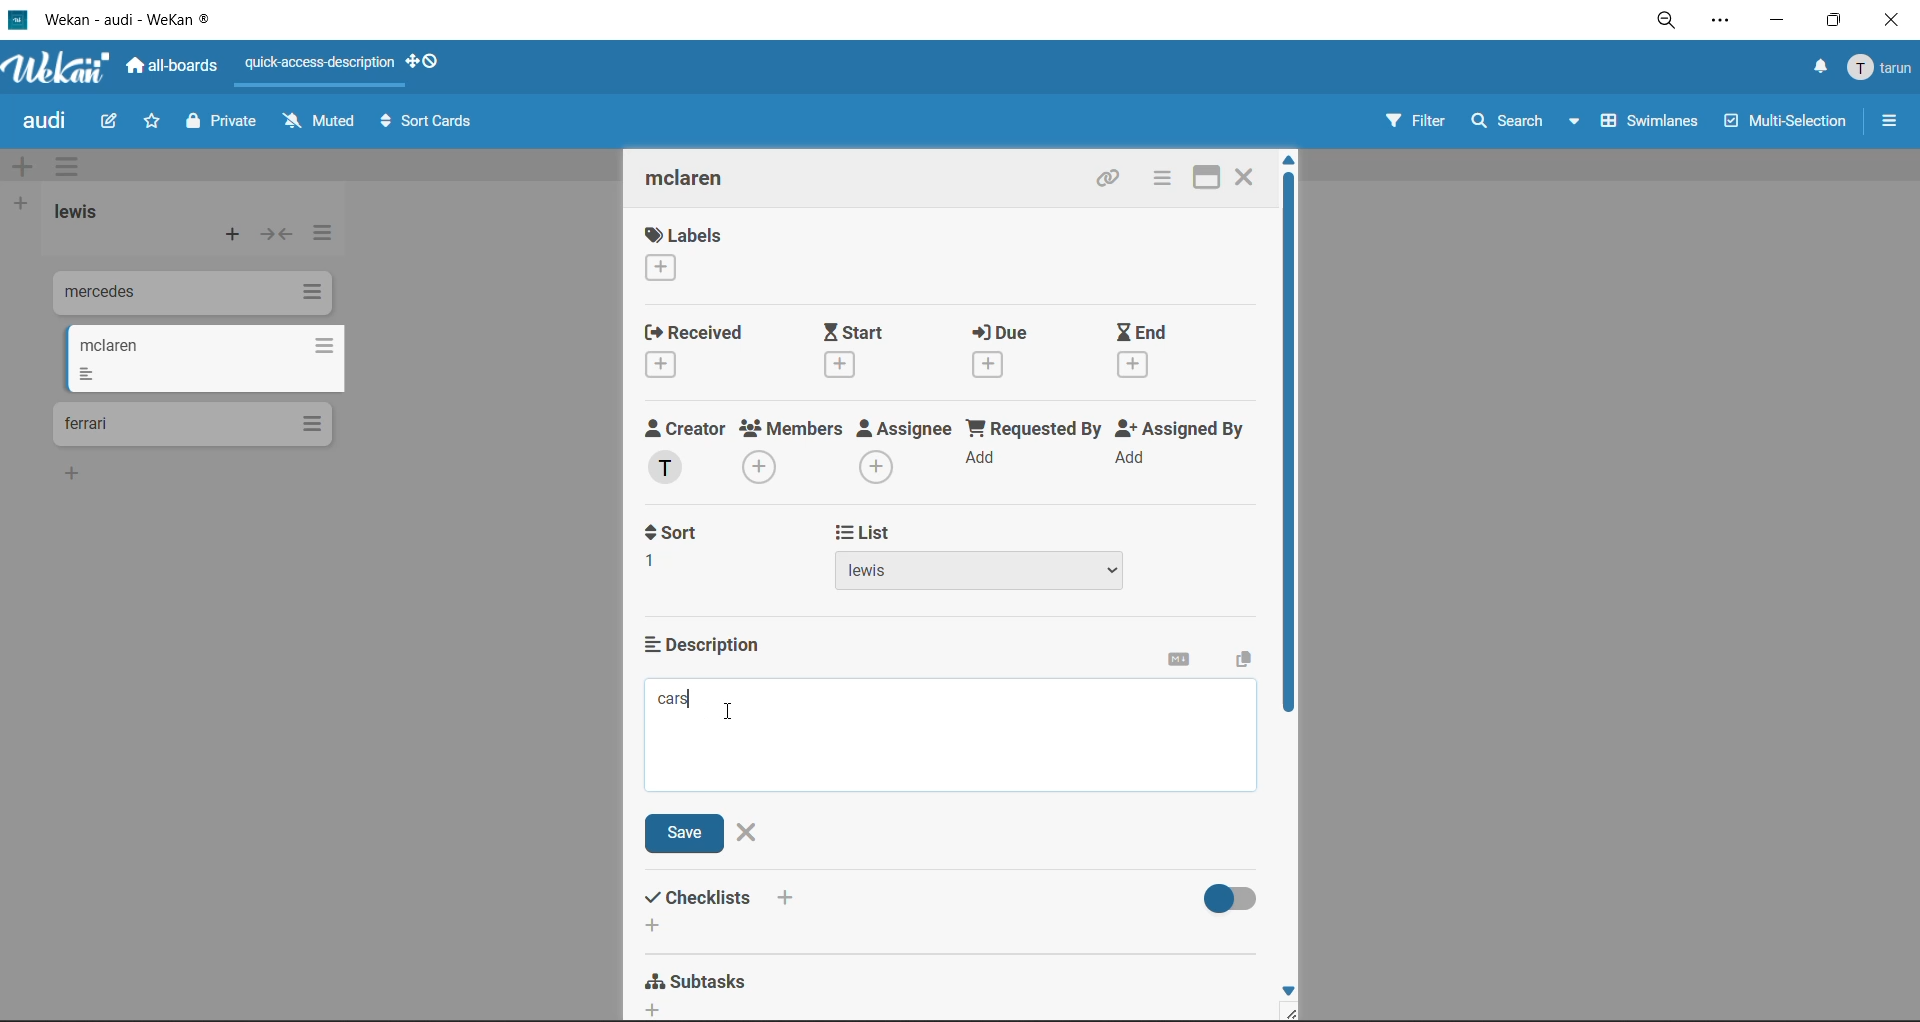  I want to click on maximize, so click(1839, 19).